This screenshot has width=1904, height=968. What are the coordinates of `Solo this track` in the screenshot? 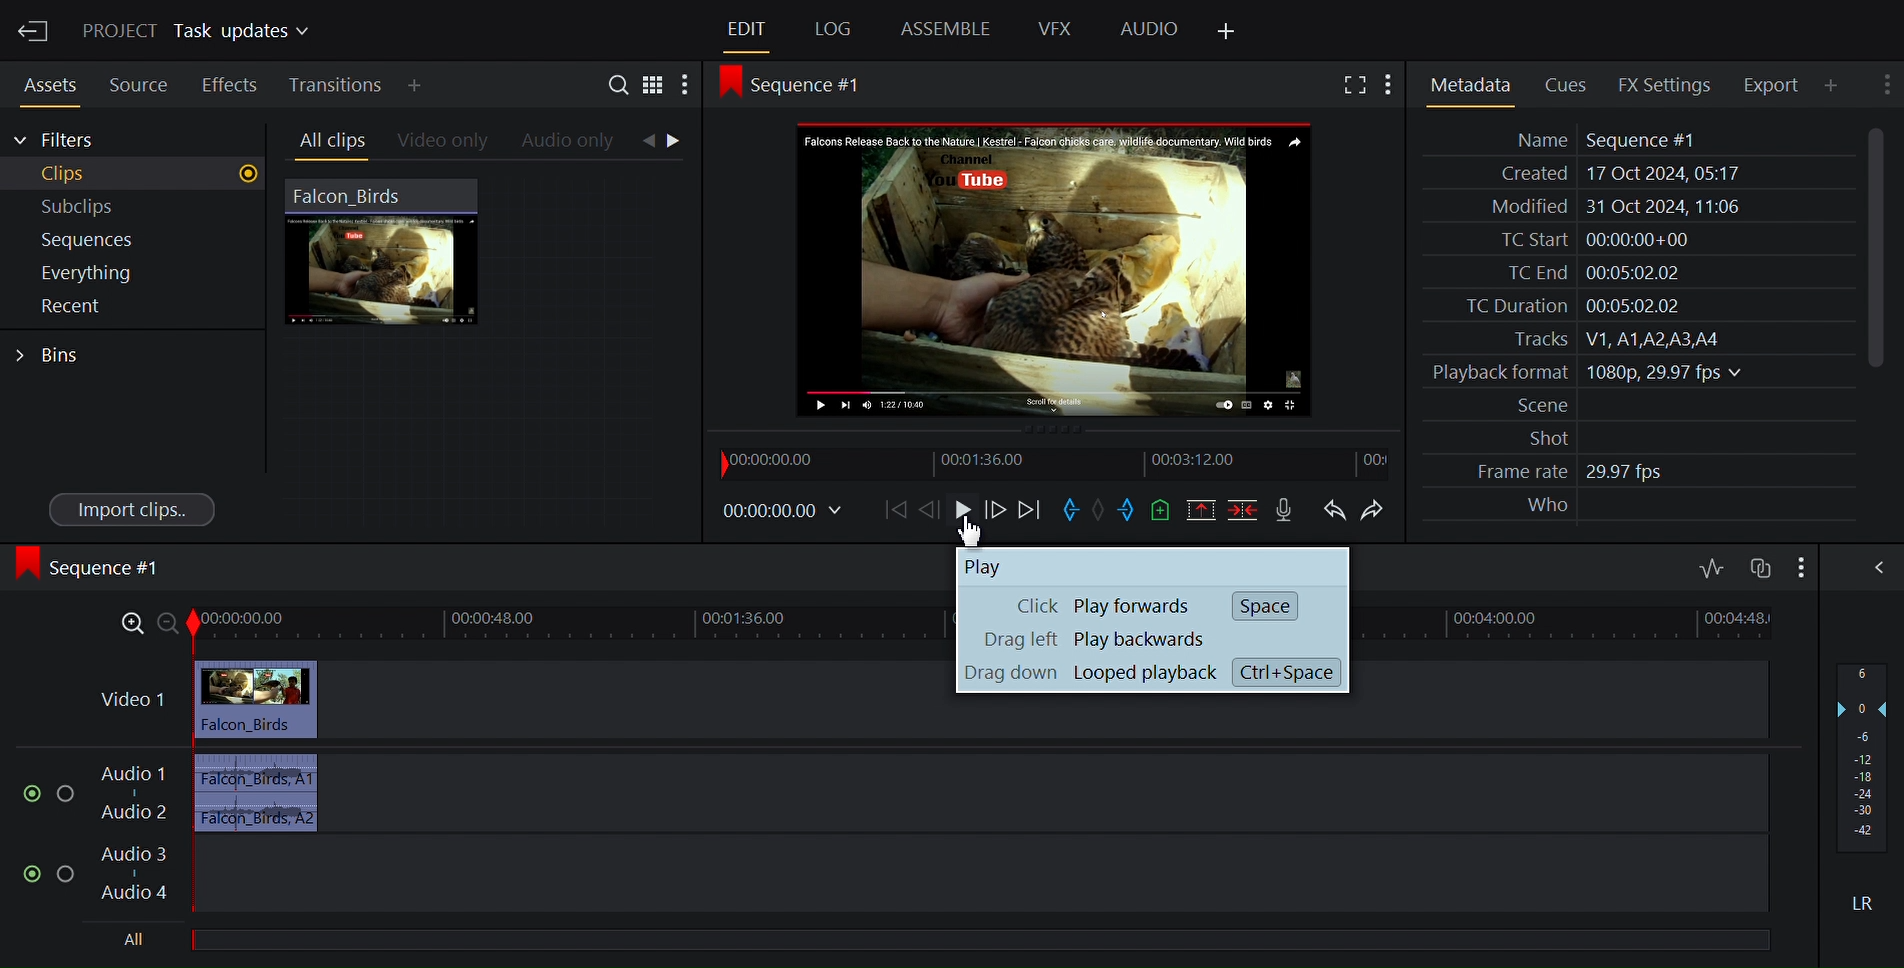 It's located at (66, 788).